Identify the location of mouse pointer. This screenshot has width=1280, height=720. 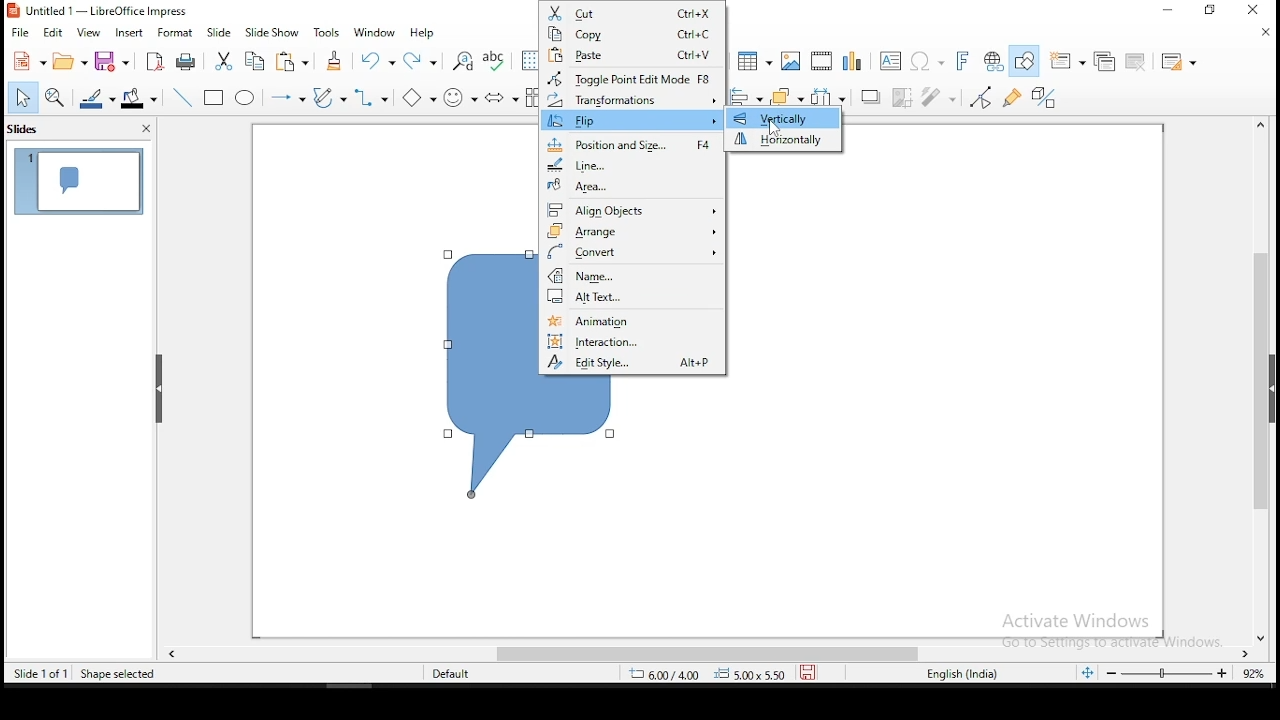
(776, 131).